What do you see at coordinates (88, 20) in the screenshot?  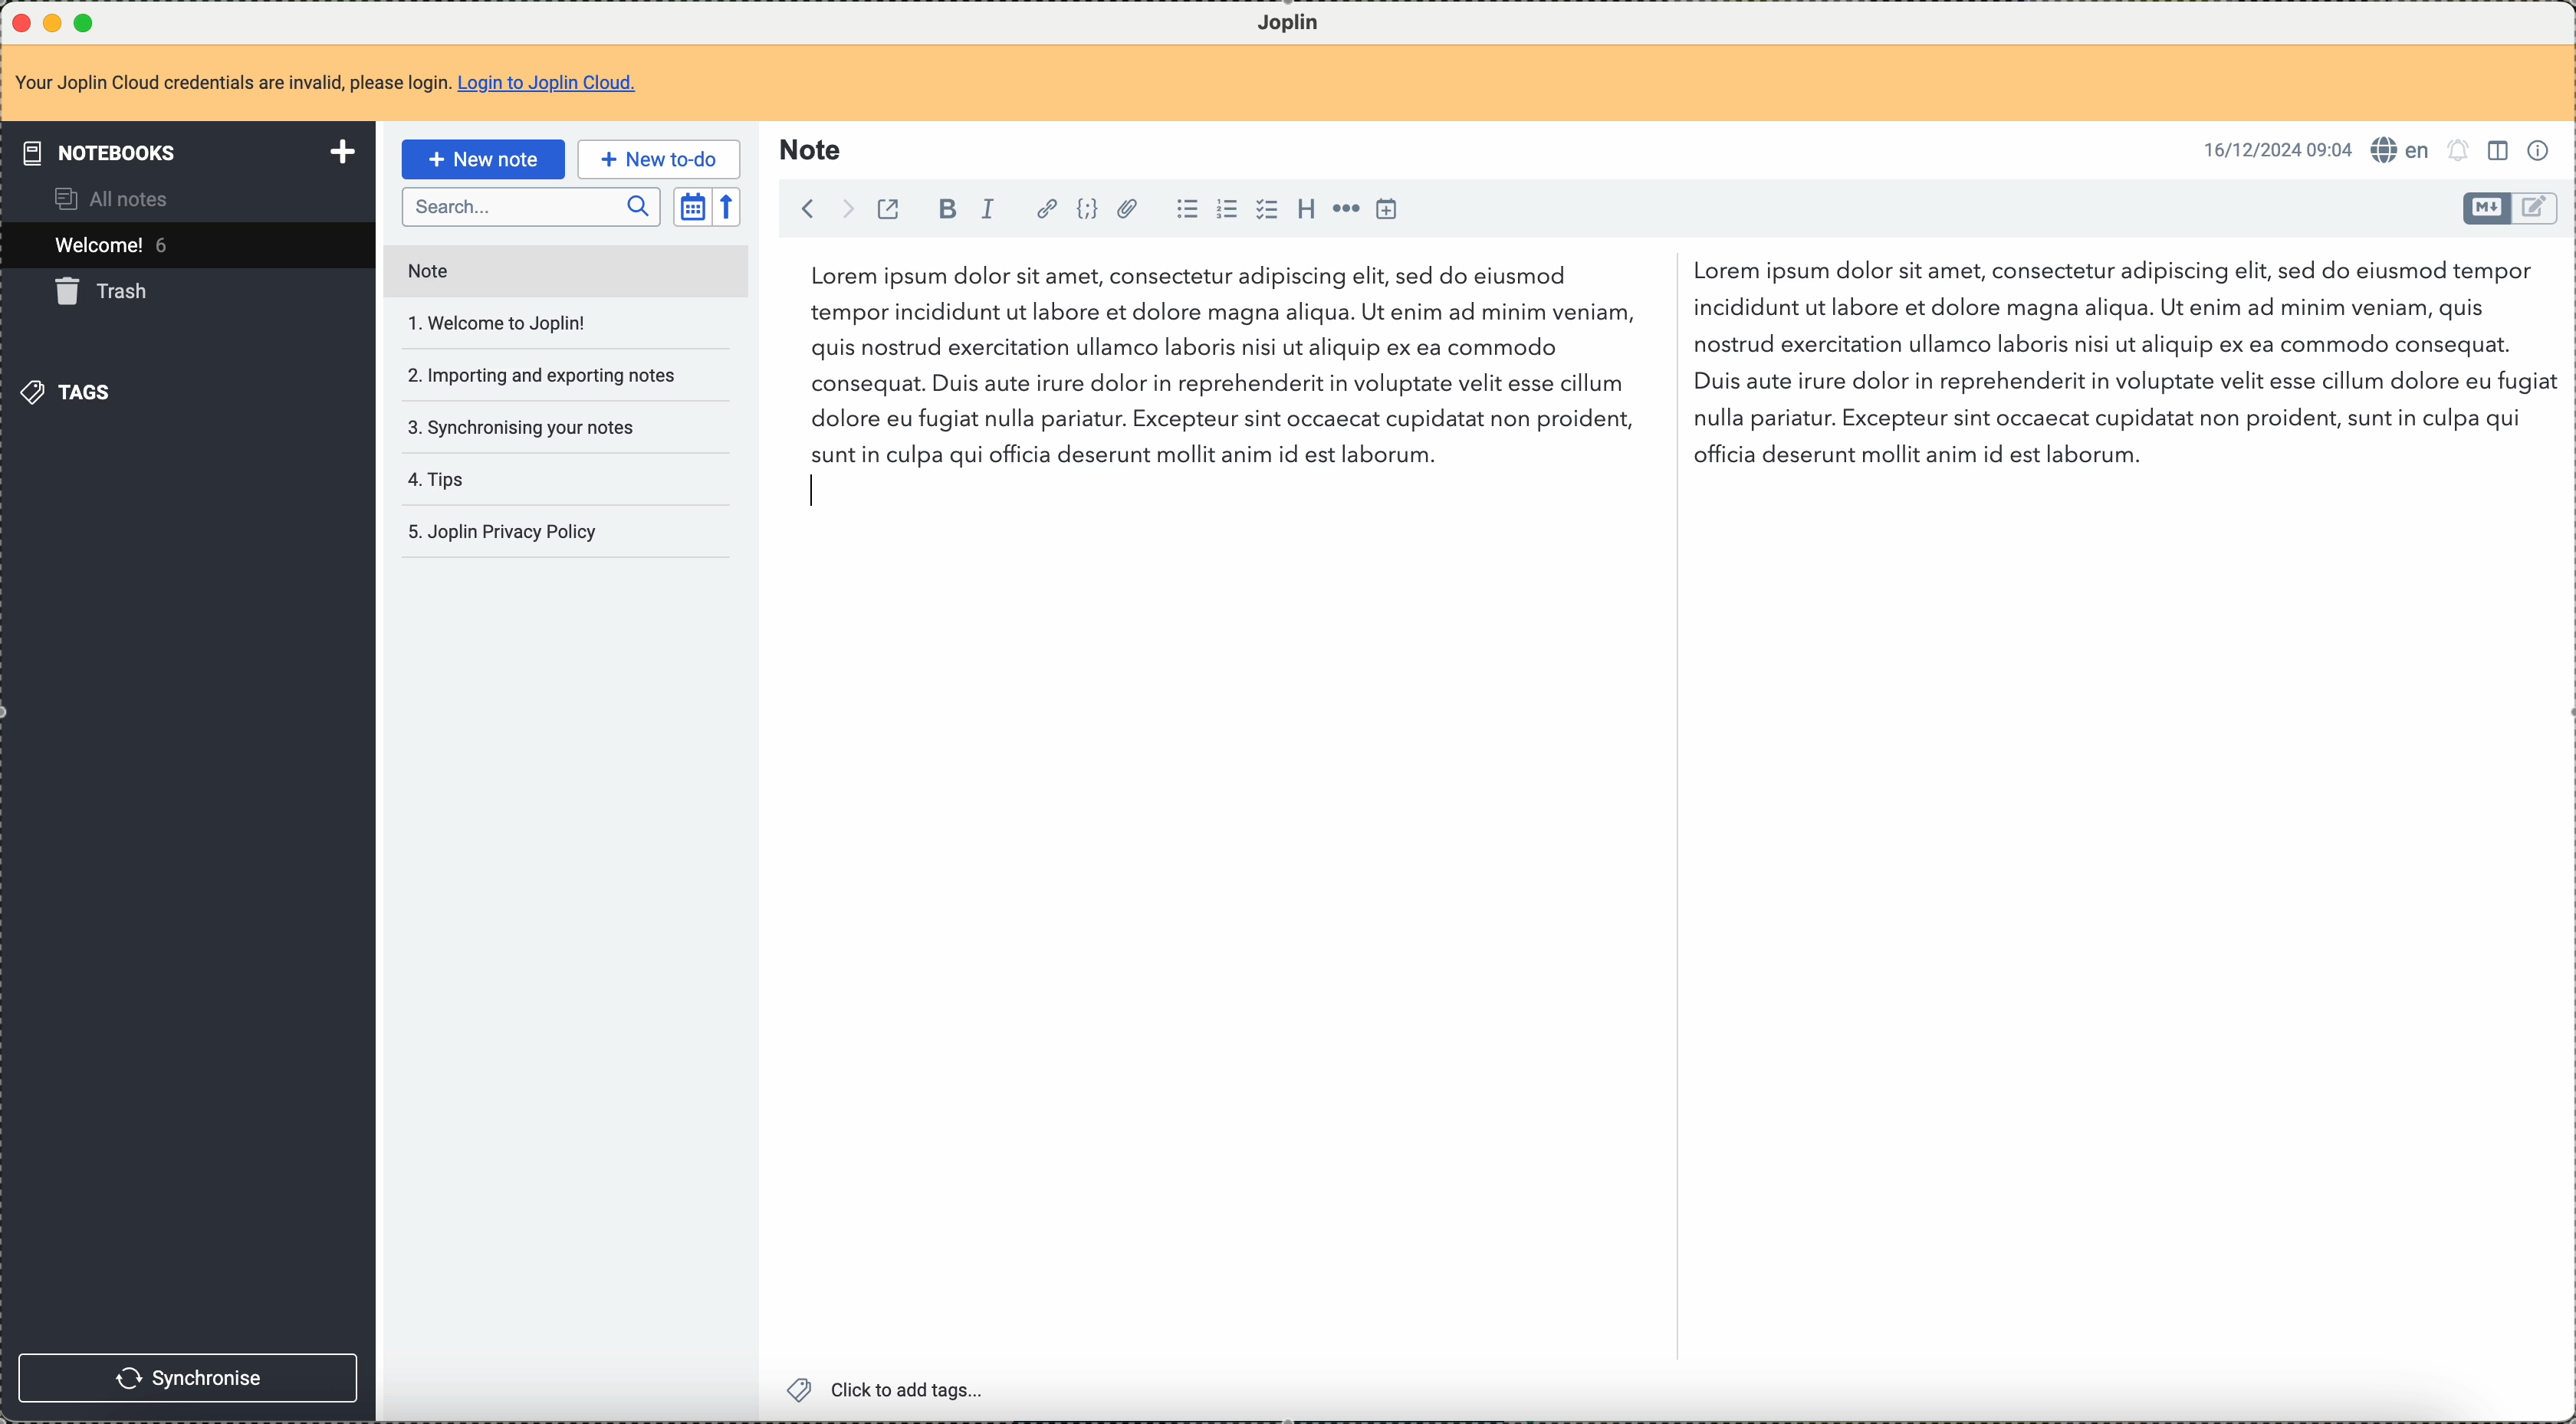 I see `maximize` at bounding box center [88, 20].